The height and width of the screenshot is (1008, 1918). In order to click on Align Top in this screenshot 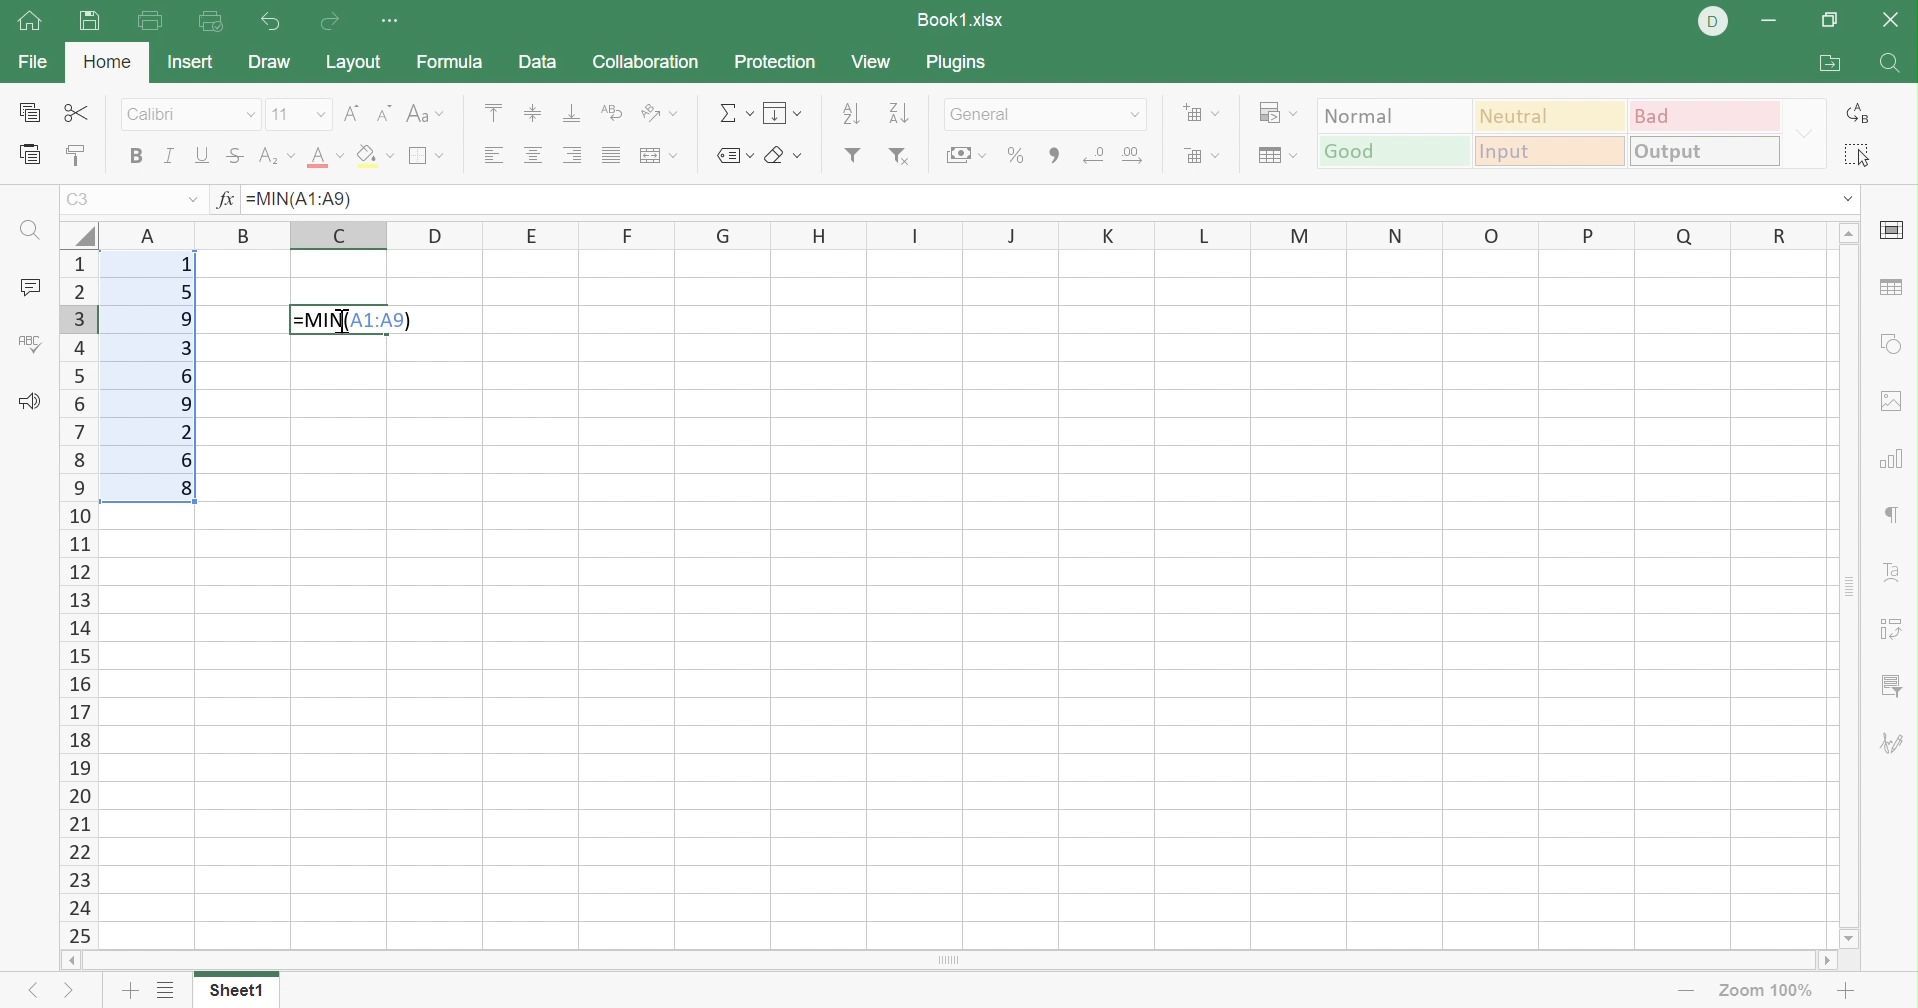, I will do `click(496, 111)`.